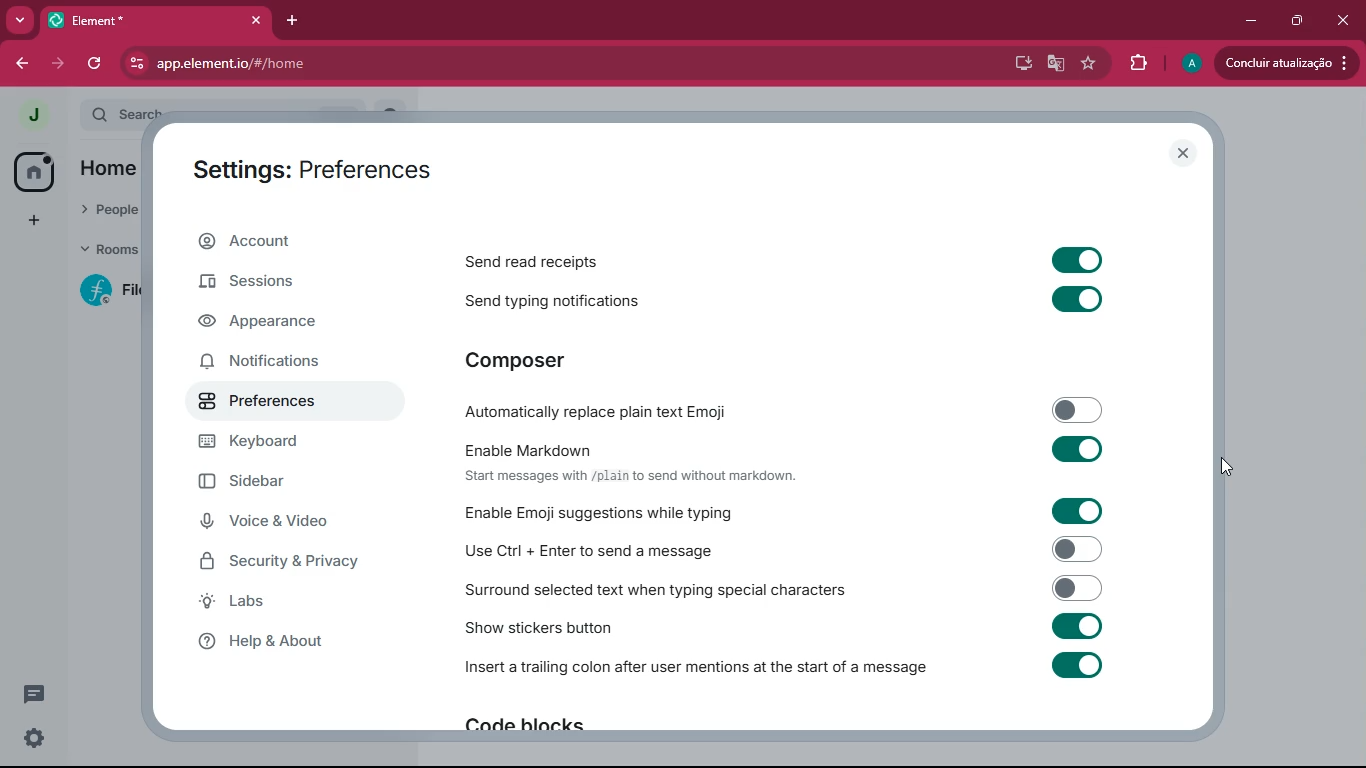 The width and height of the screenshot is (1366, 768). I want to click on sessions, so click(284, 284).